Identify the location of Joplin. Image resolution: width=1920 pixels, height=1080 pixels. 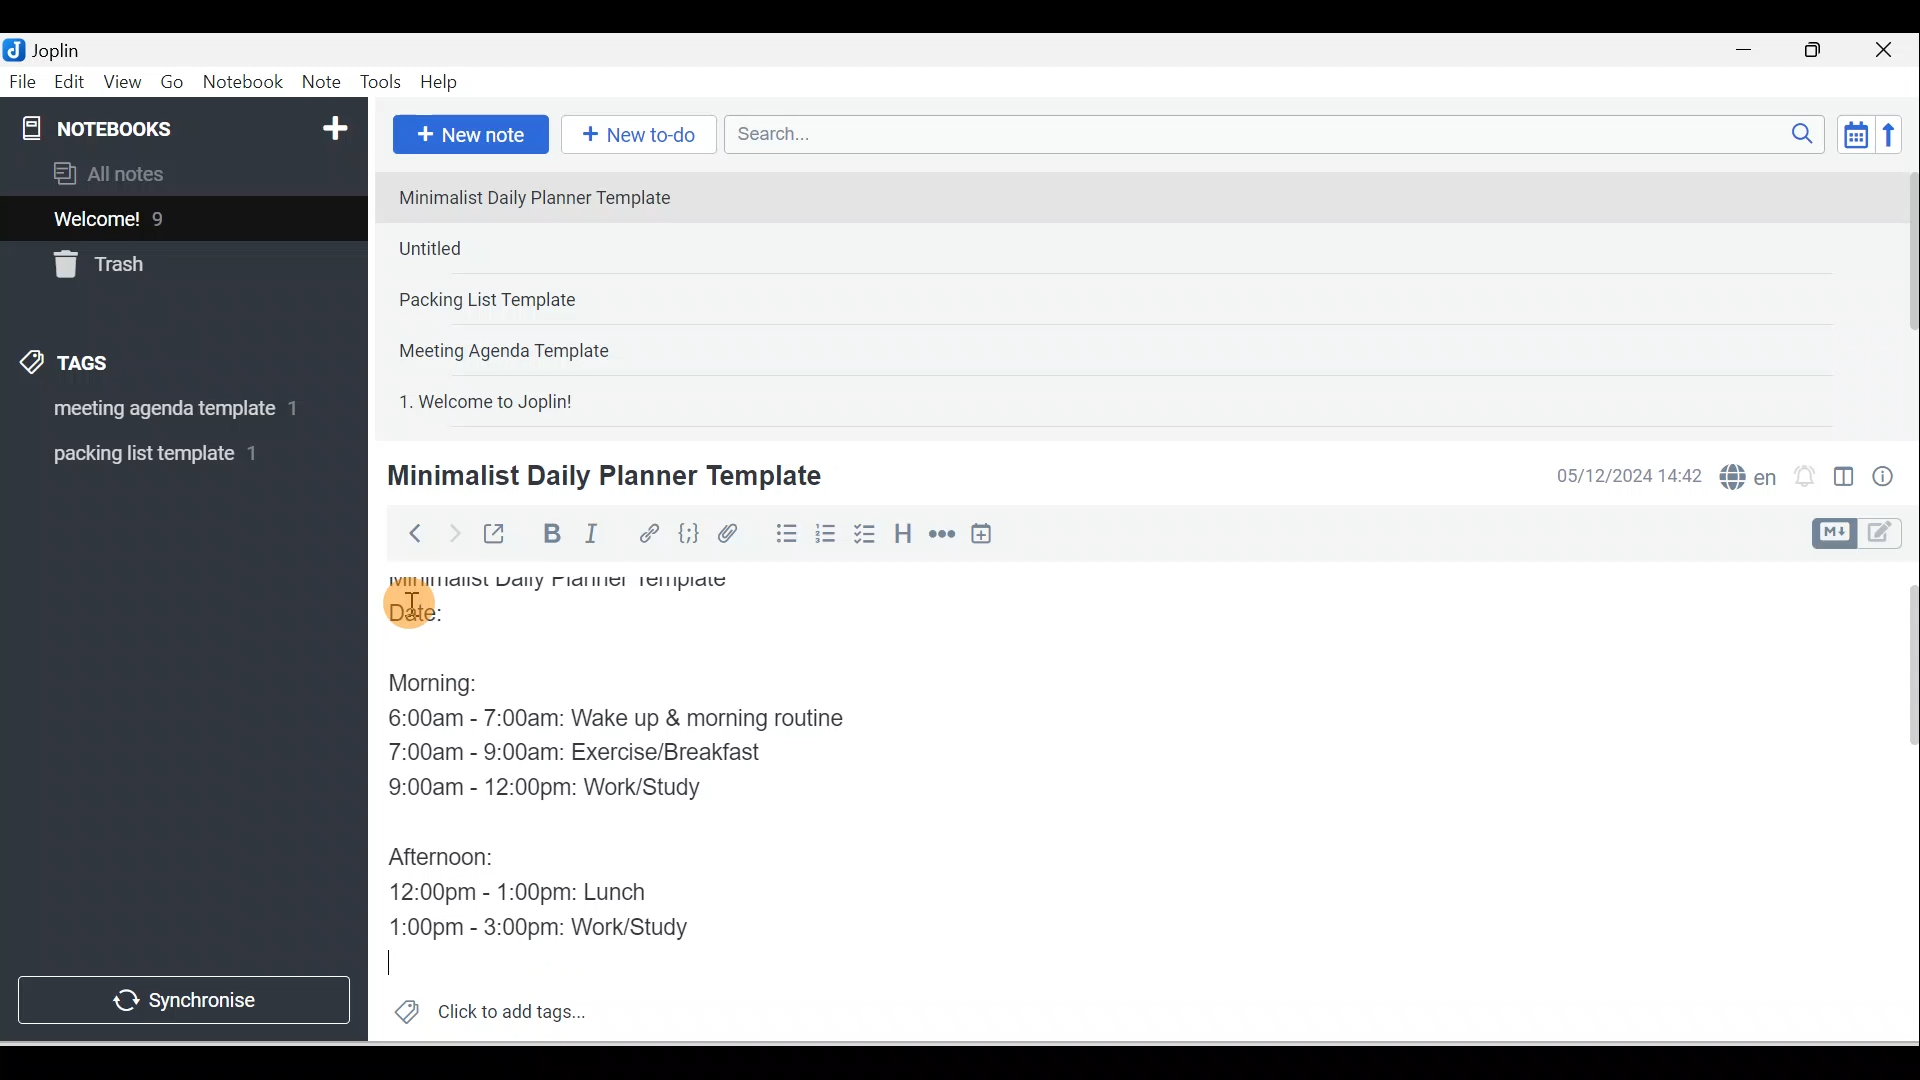
(61, 48).